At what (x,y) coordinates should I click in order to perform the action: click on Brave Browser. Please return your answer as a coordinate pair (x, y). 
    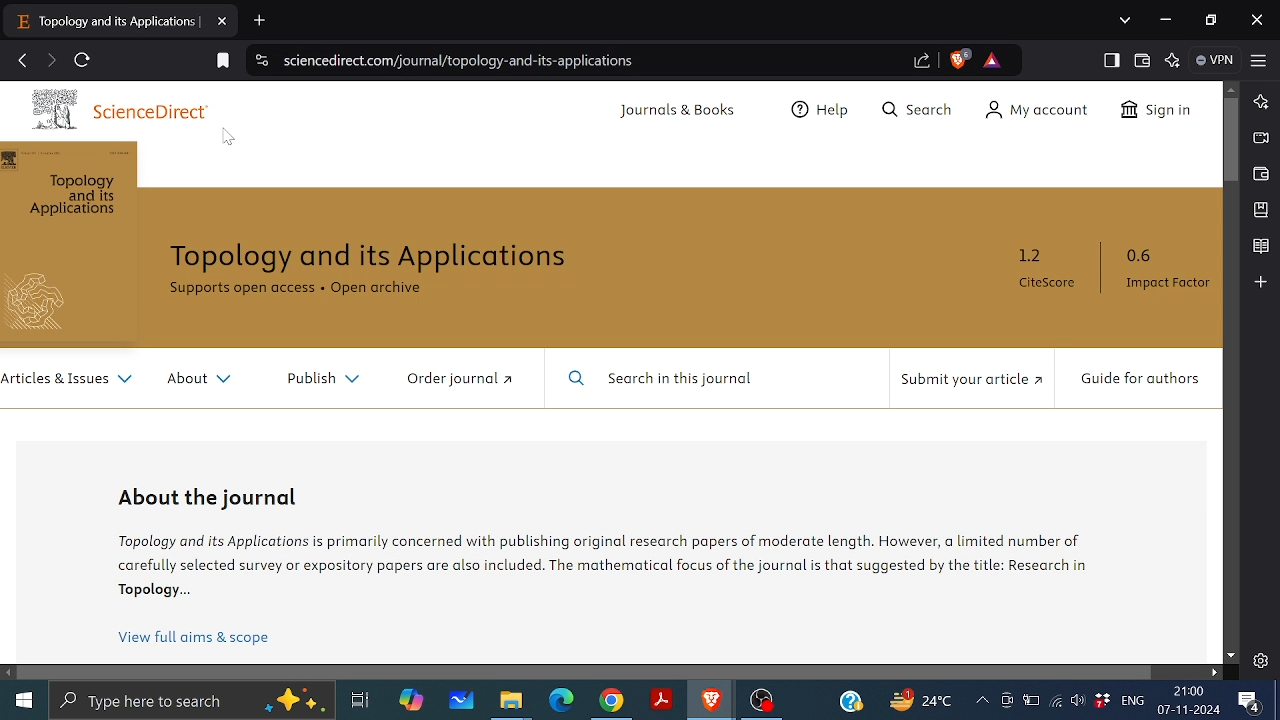
    Looking at the image, I should click on (711, 701).